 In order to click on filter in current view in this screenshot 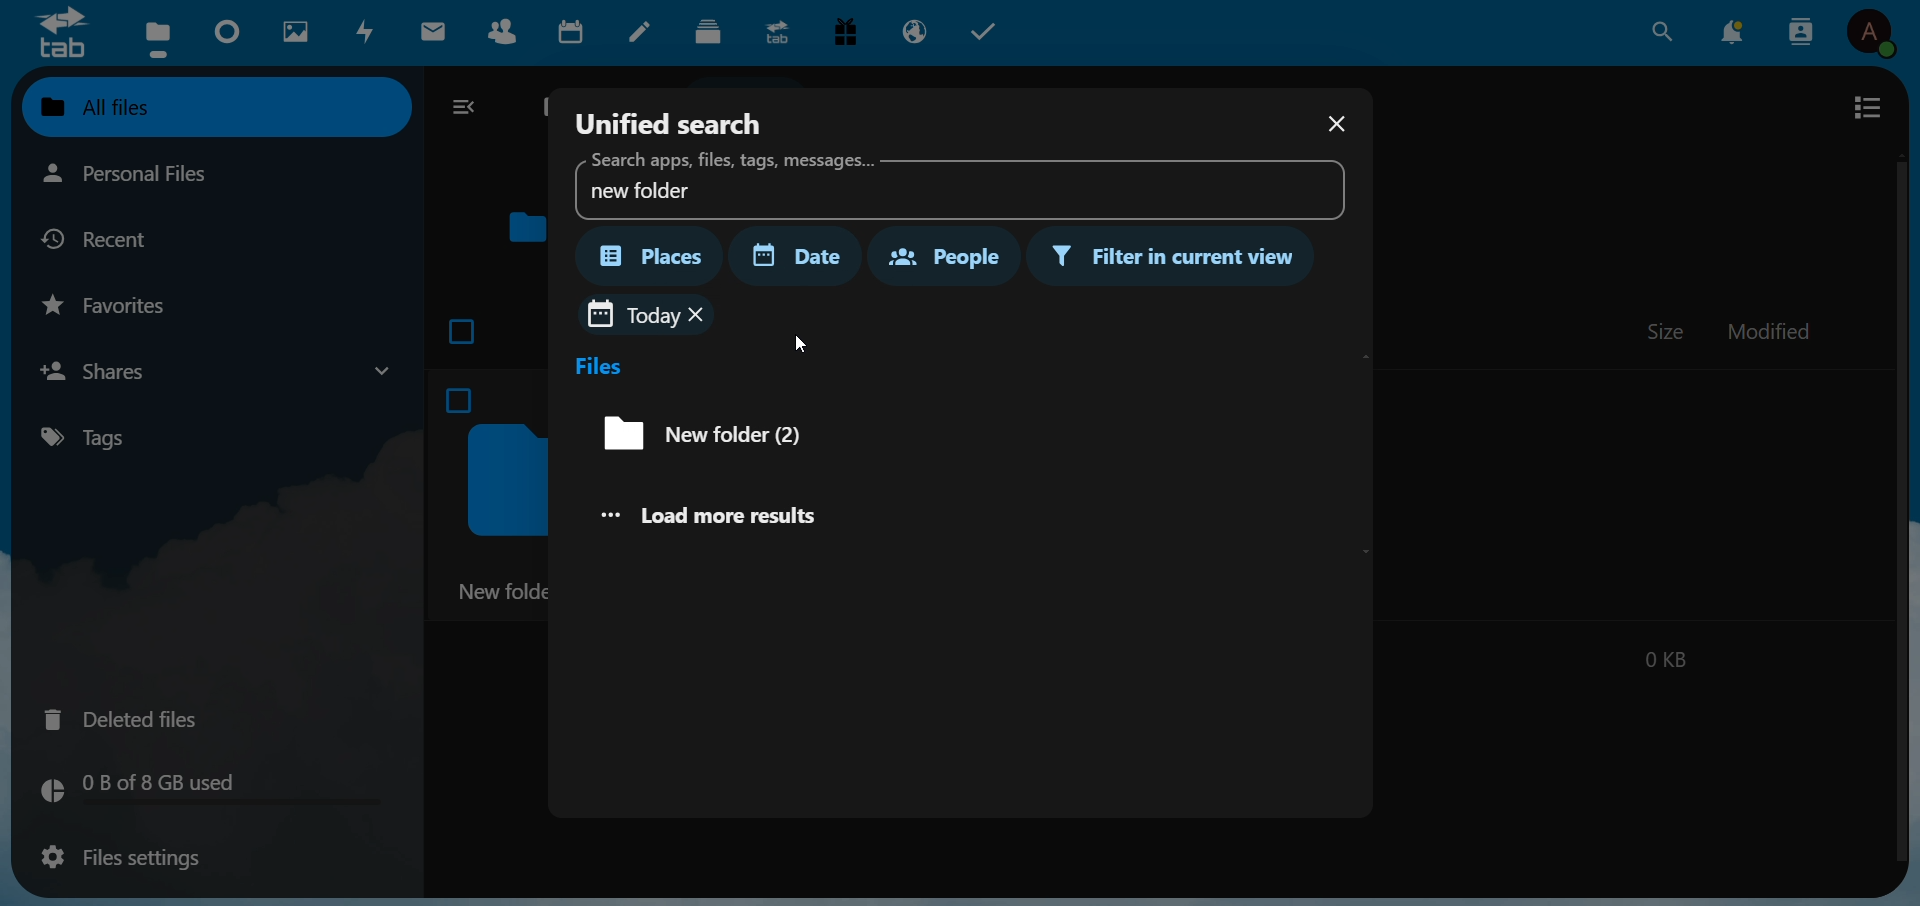, I will do `click(1177, 258)`.